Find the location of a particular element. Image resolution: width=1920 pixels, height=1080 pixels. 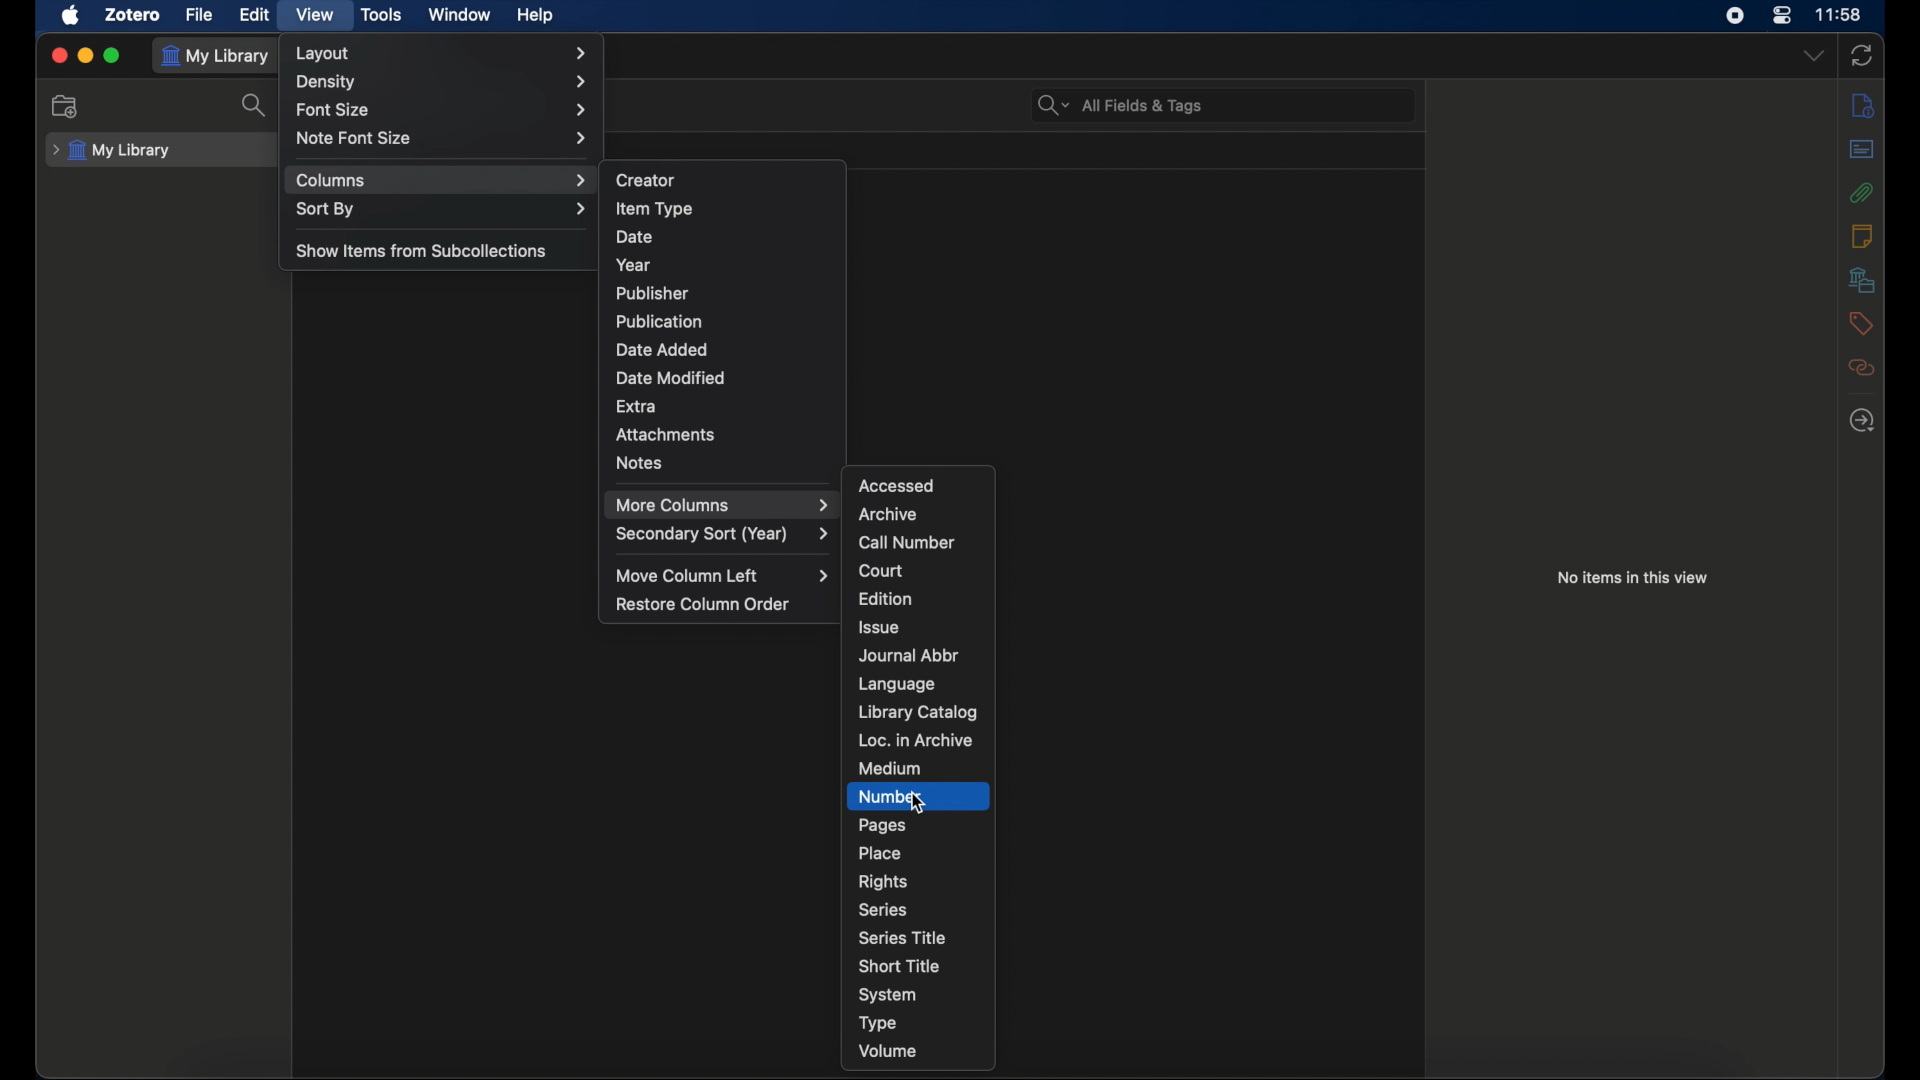

more columns is located at coordinates (725, 504).